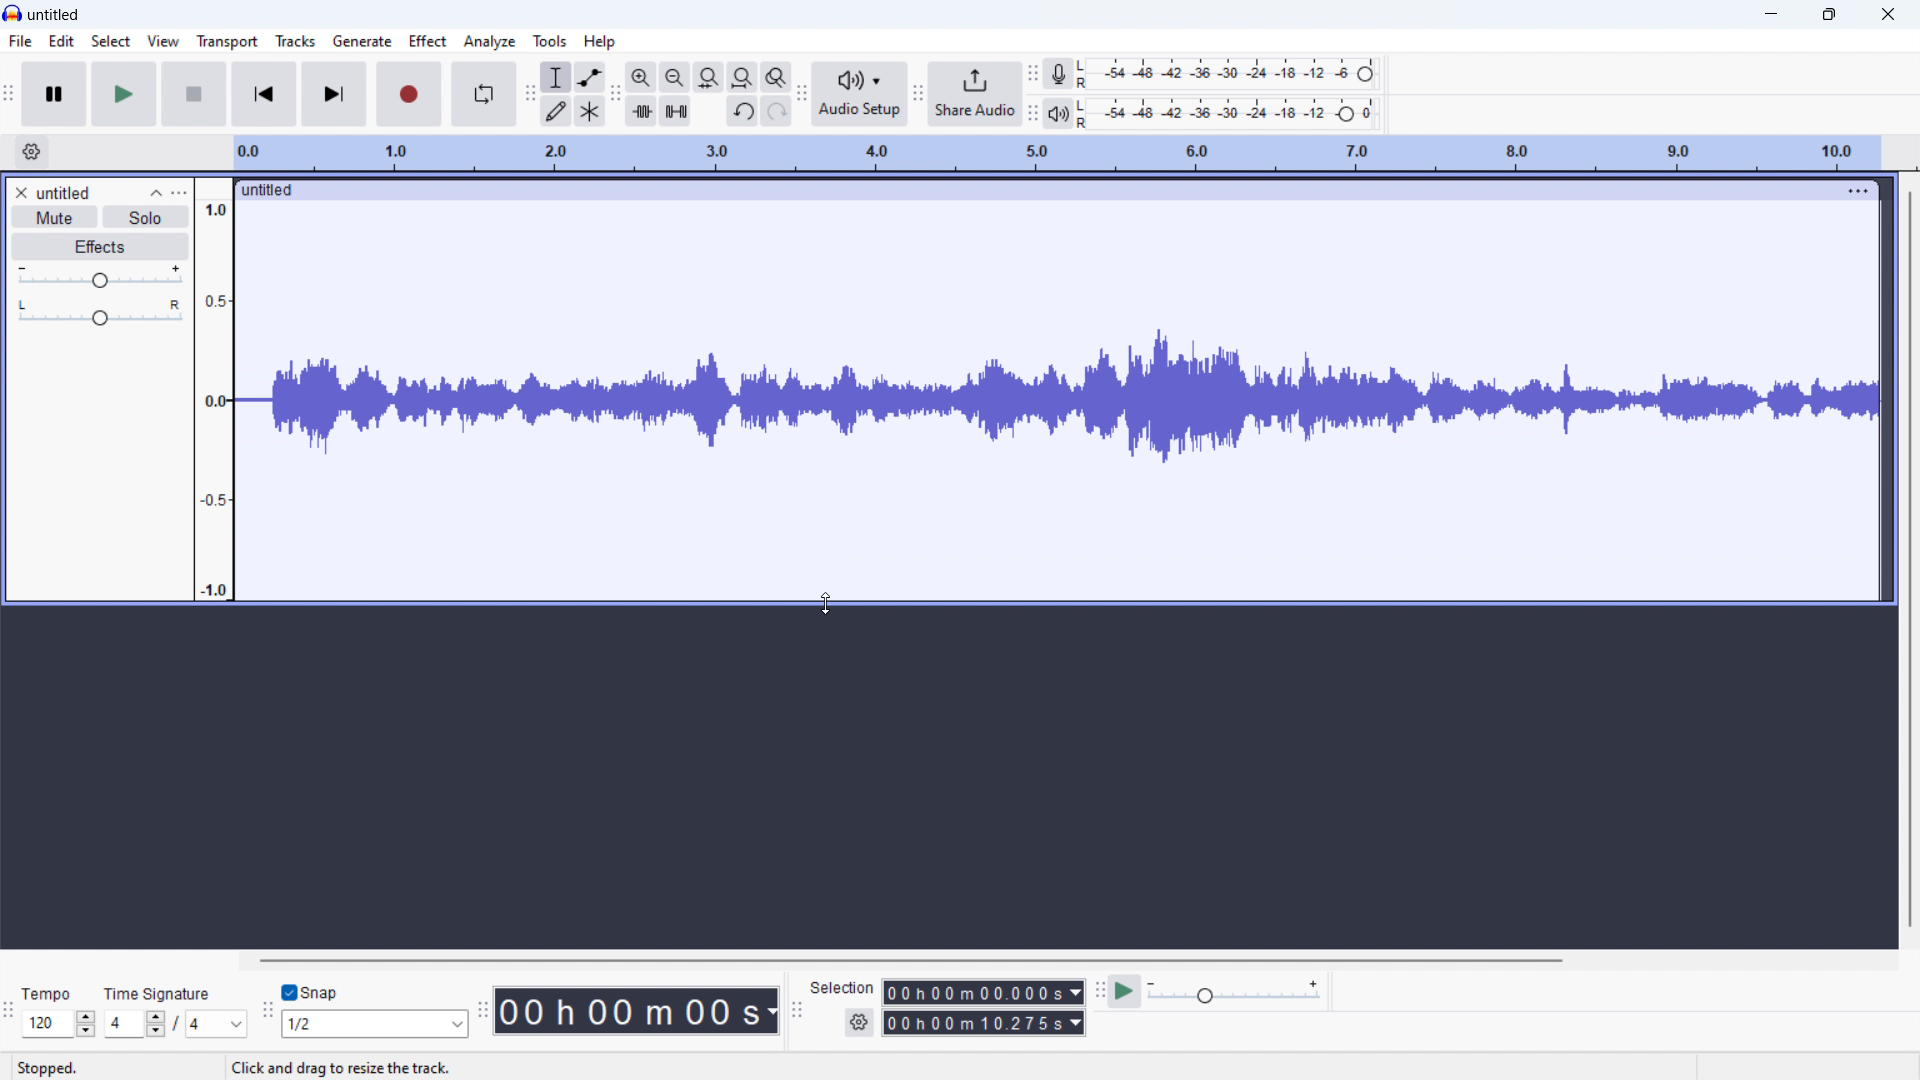 This screenshot has width=1920, height=1080. I want to click on Click and drag to resize the track, so click(390, 1068).